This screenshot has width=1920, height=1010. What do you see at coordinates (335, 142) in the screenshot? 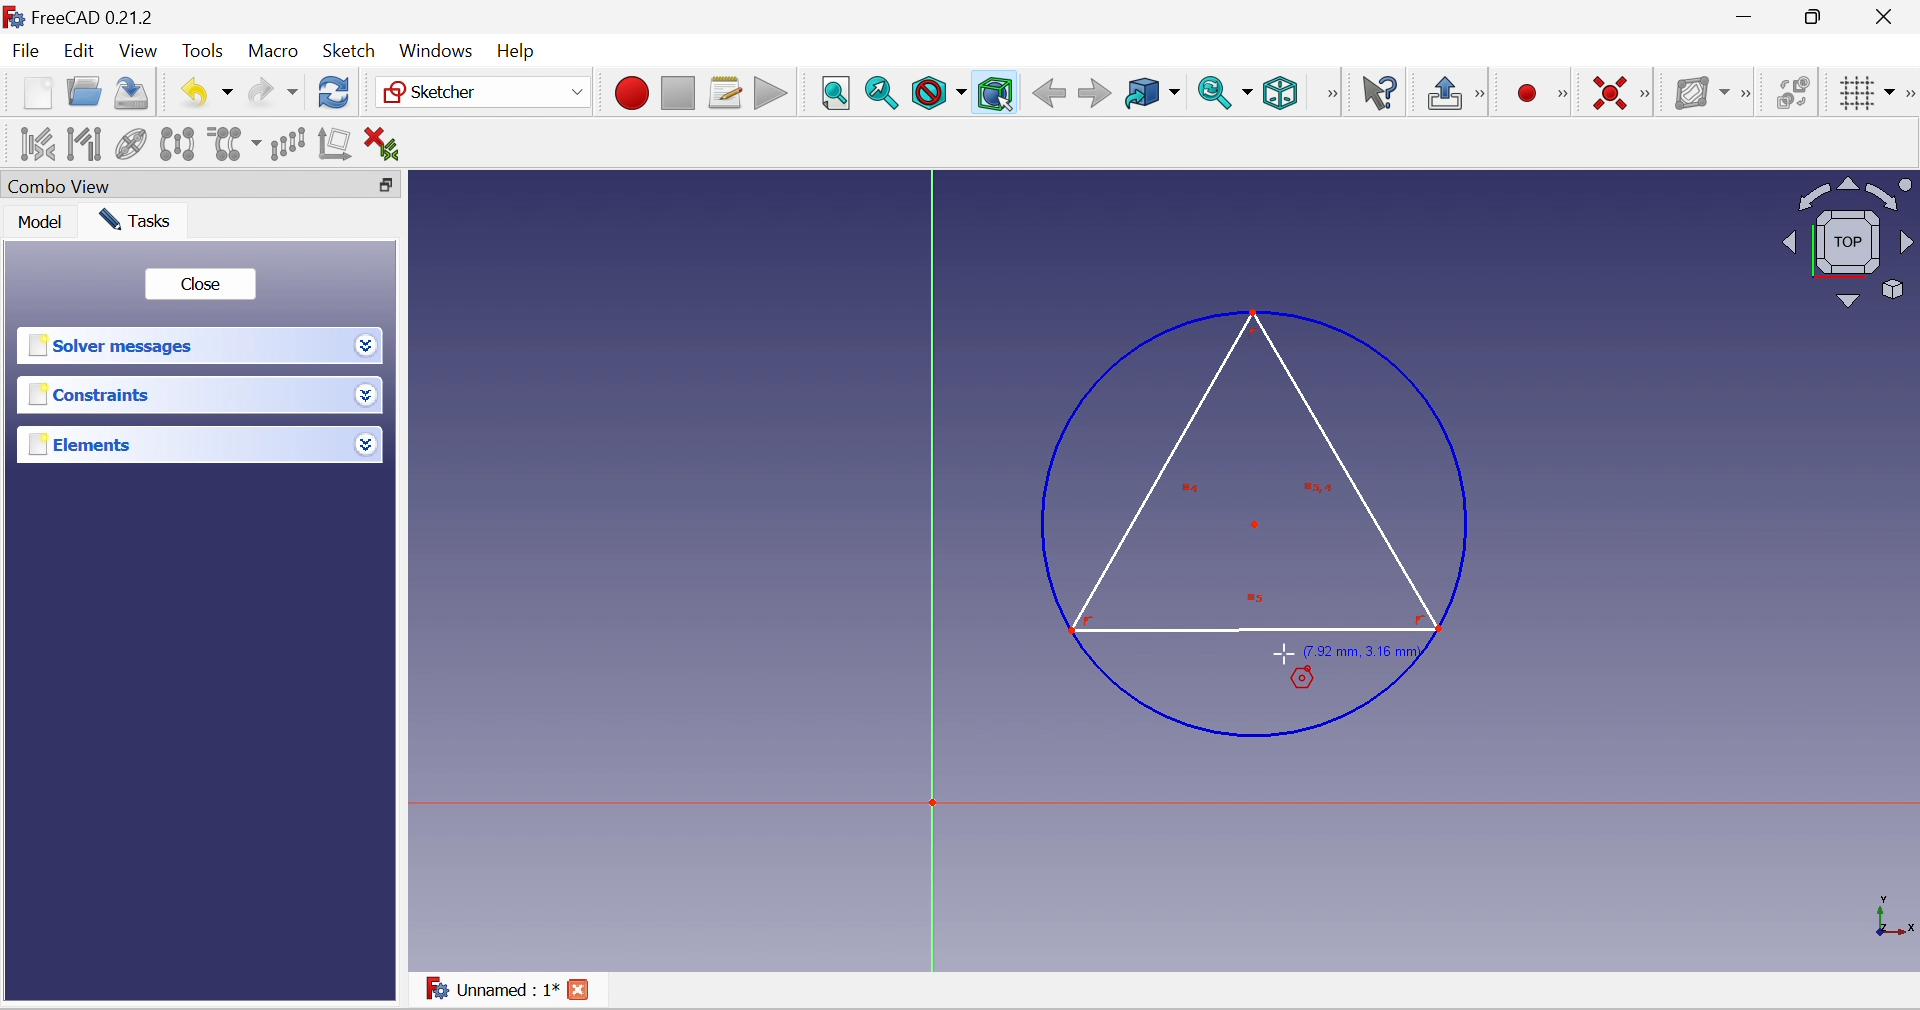
I see `Remove axes alignment` at bounding box center [335, 142].